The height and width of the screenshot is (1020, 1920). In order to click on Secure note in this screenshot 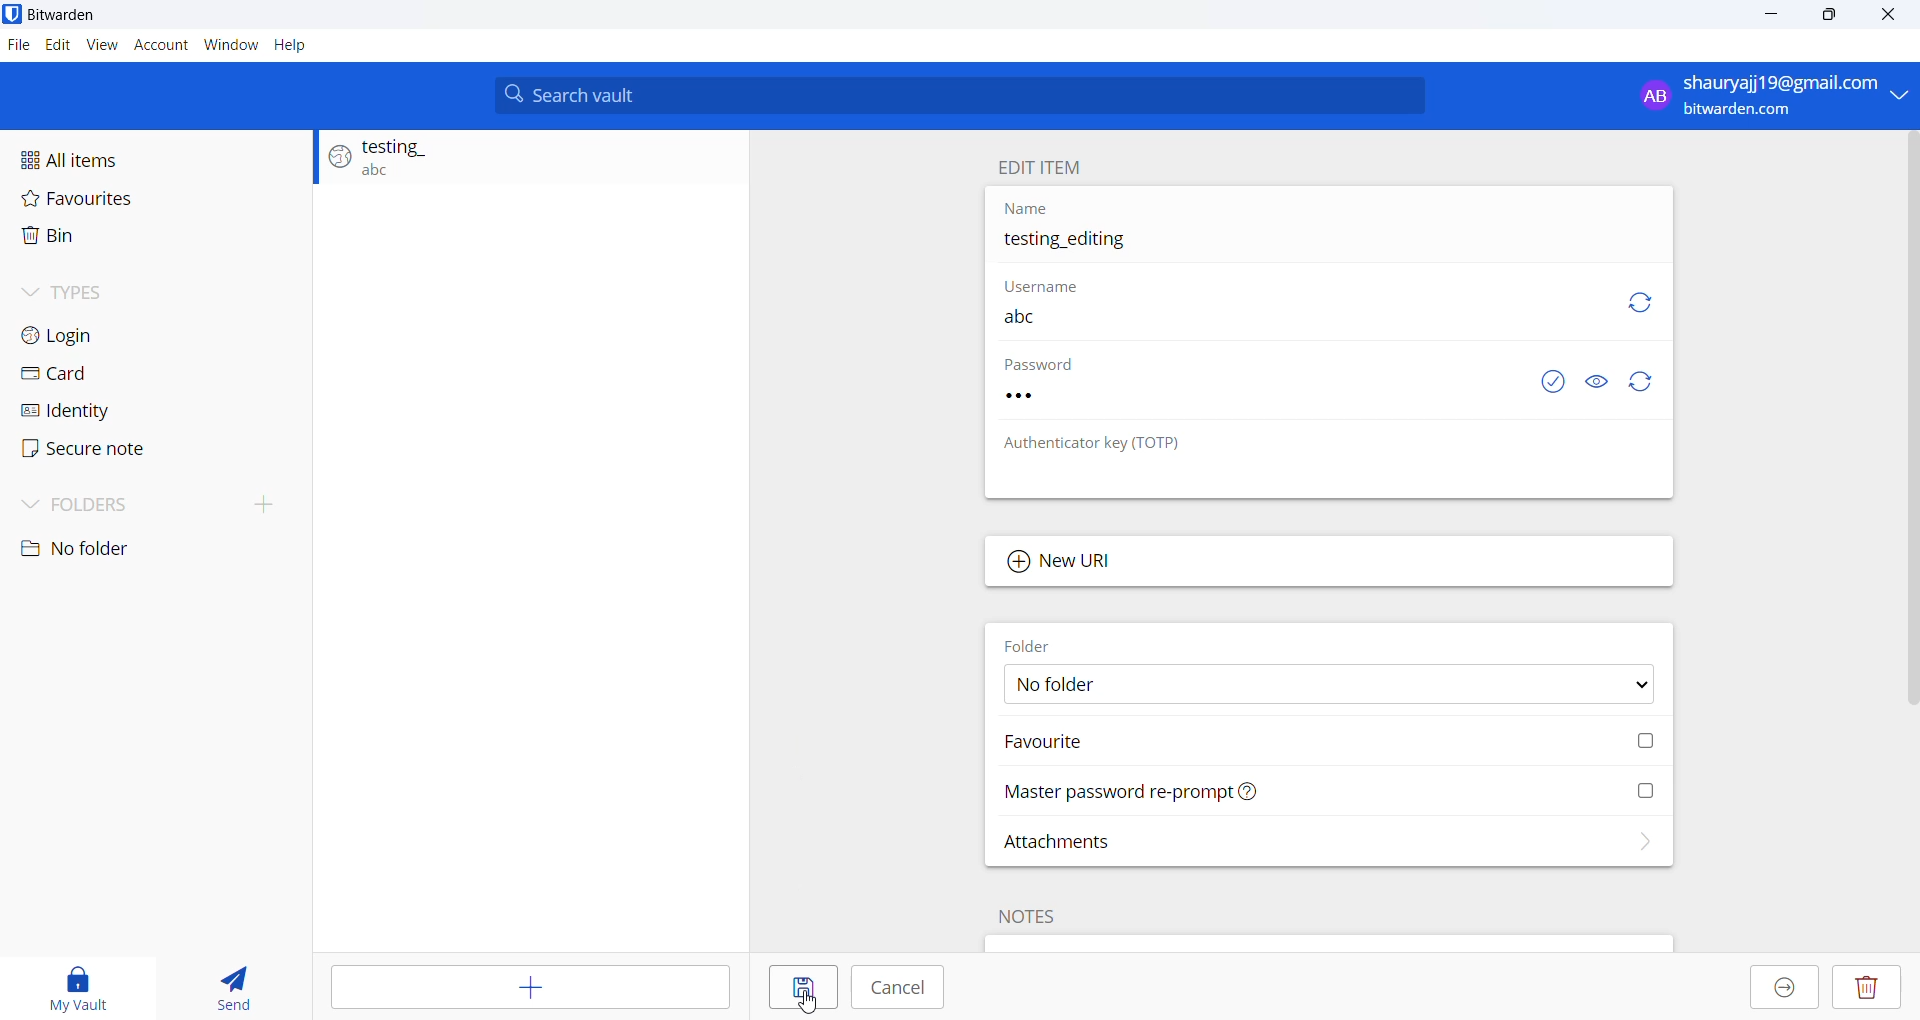, I will do `click(100, 450)`.